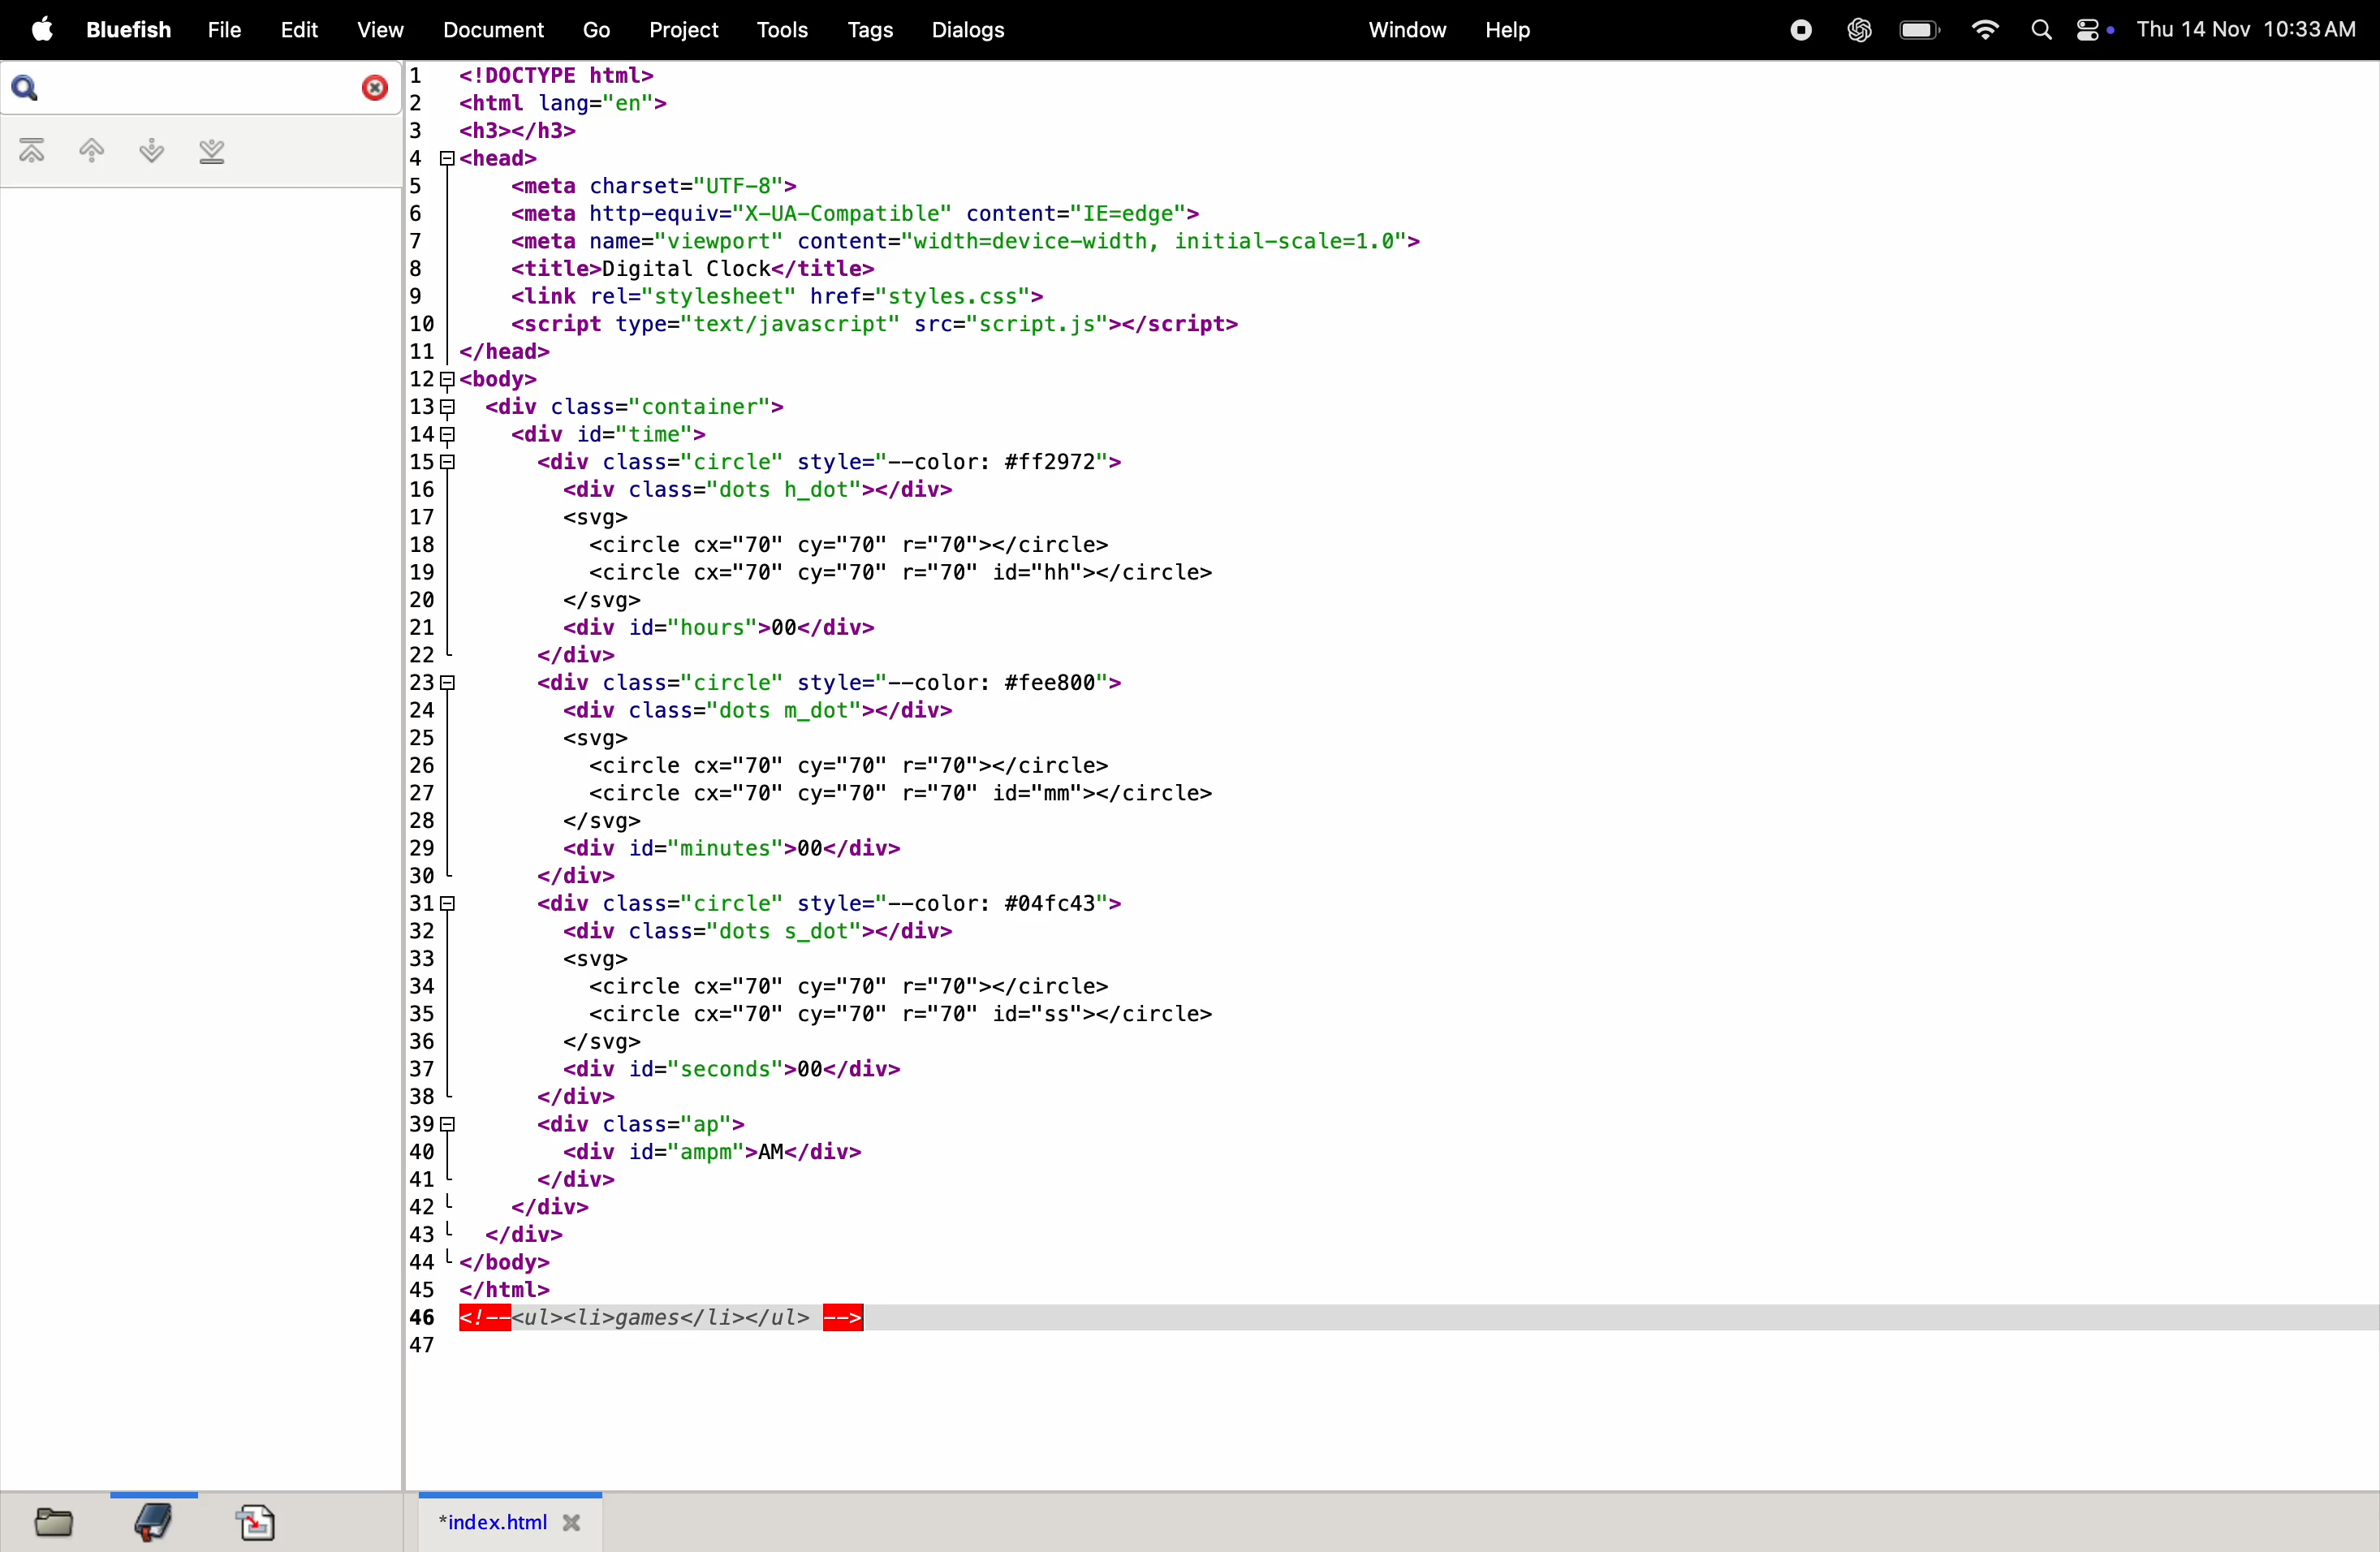  Describe the element at coordinates (2070, 30) in the screenshot. I see `apple widgets` at that location.